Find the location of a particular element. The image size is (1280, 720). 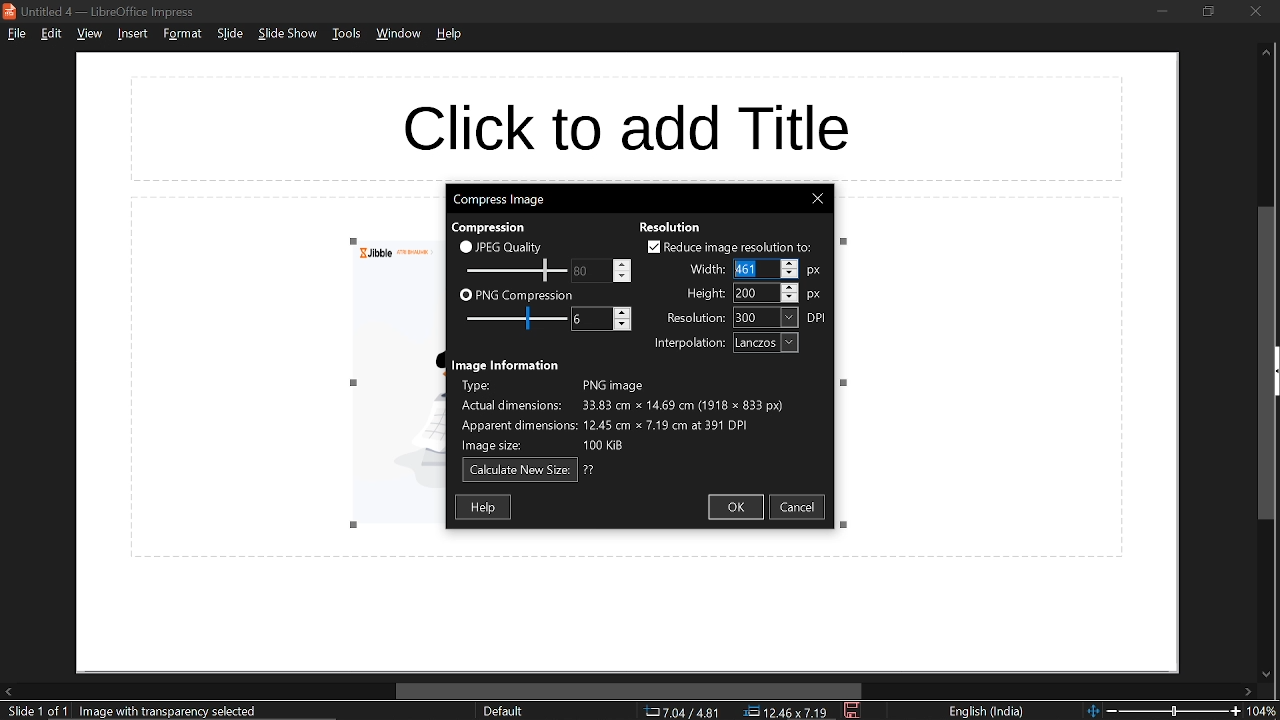

Increase  is located at coordinates (623, 262).